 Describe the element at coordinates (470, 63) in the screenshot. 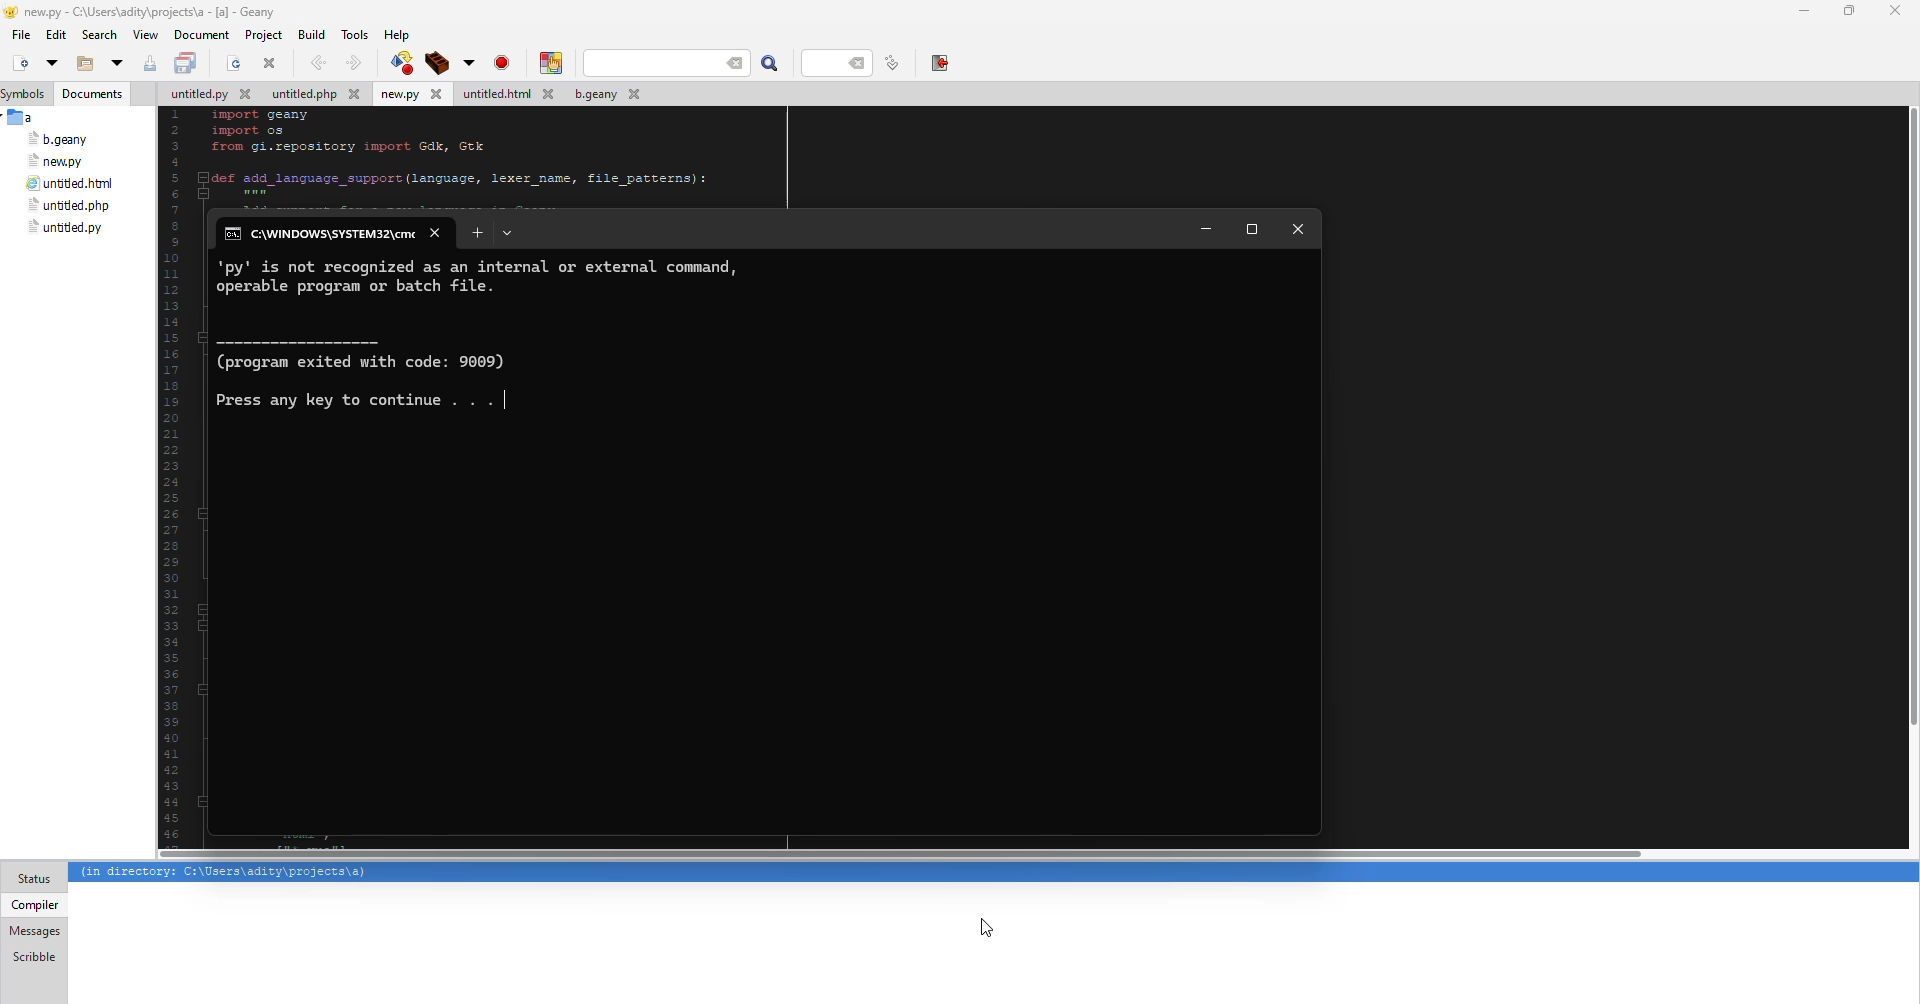

I see `build tool` at that location.